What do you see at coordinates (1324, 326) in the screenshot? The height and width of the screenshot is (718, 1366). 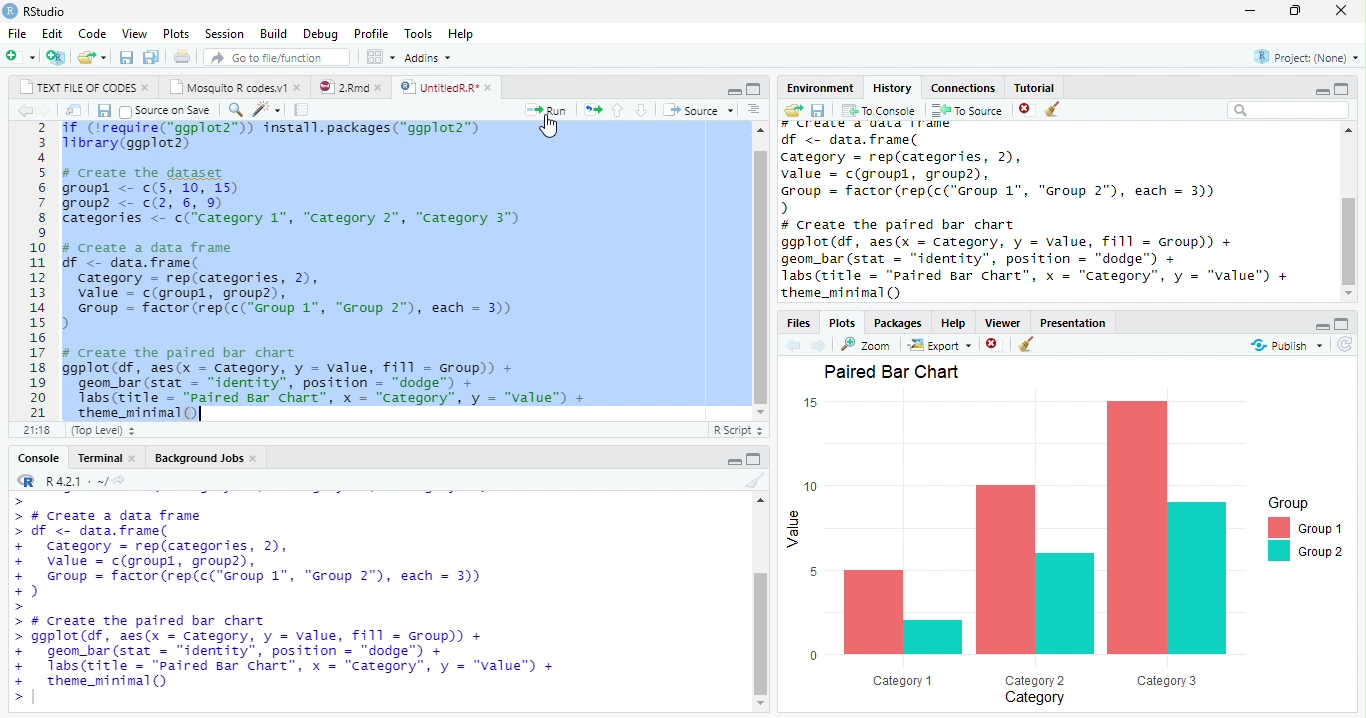 I see `minimize` at bounding box center [1324, 326].